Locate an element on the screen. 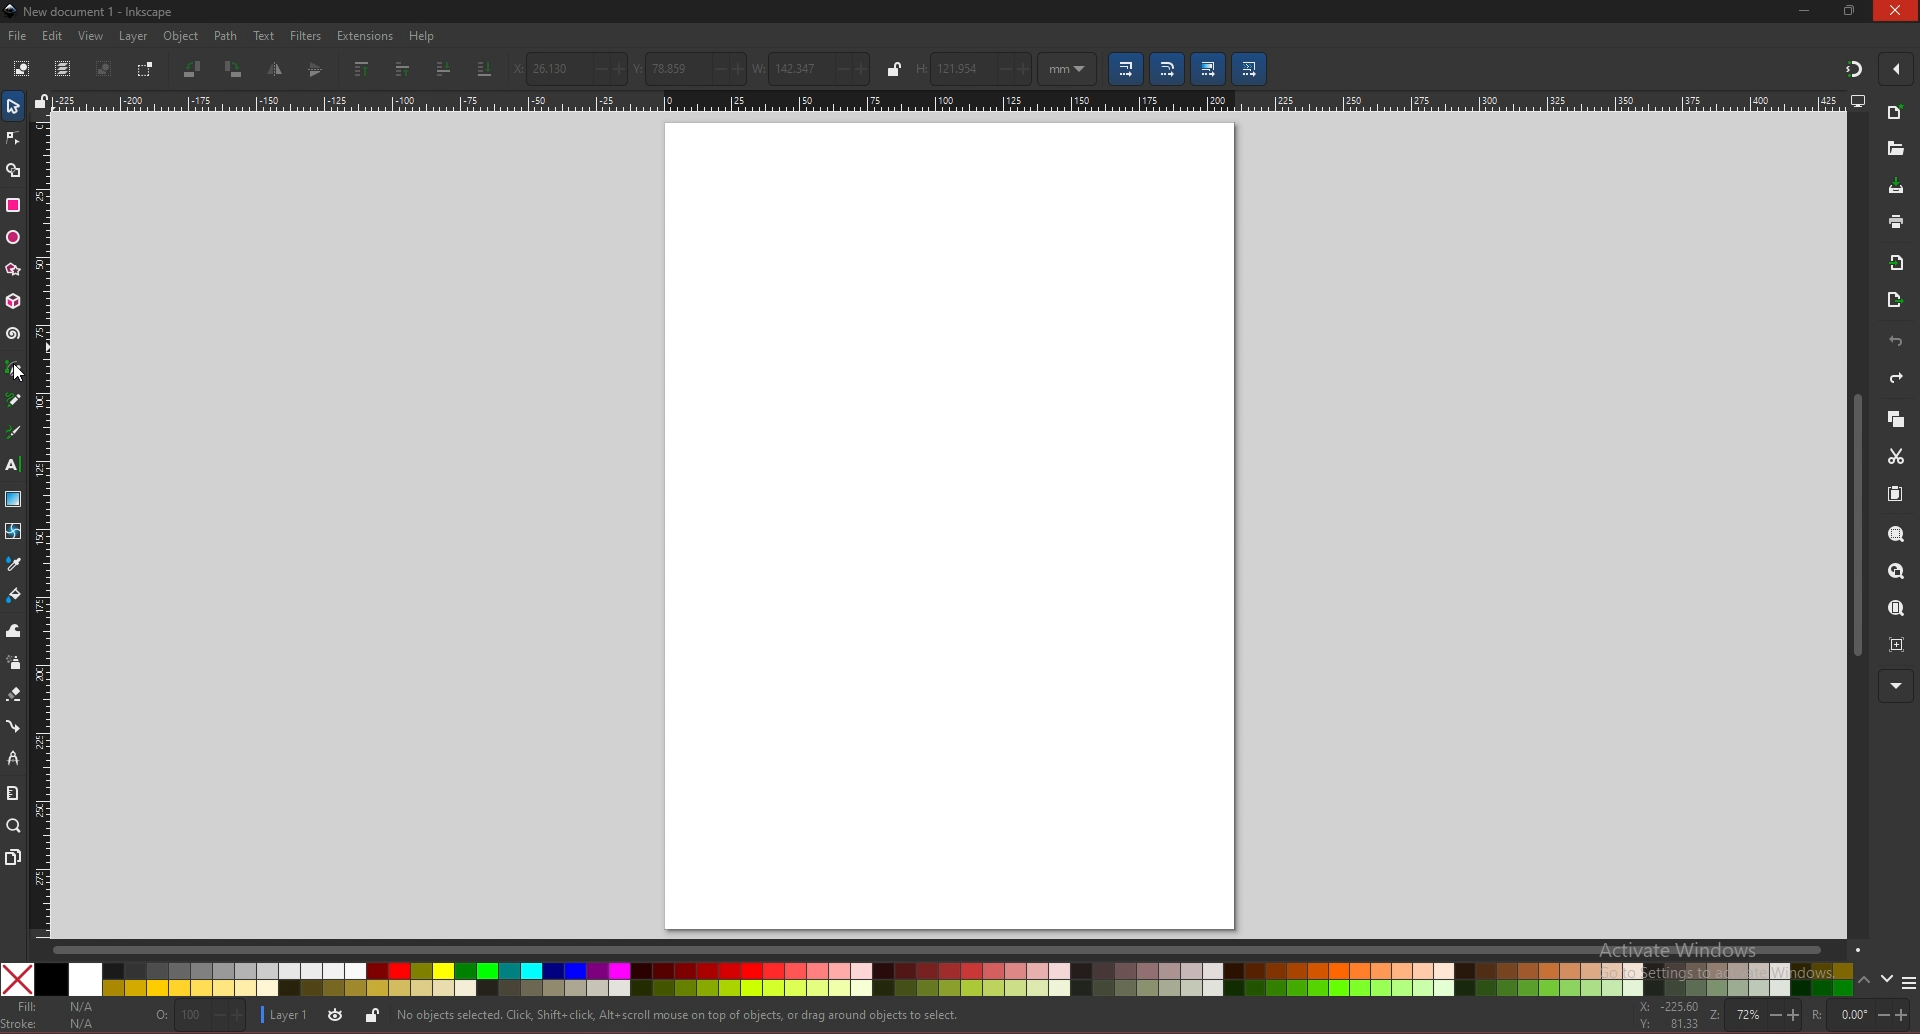 The width and height of the screenshot is (1920, 1034). raise selection to top is located at coordinates (364, 68).